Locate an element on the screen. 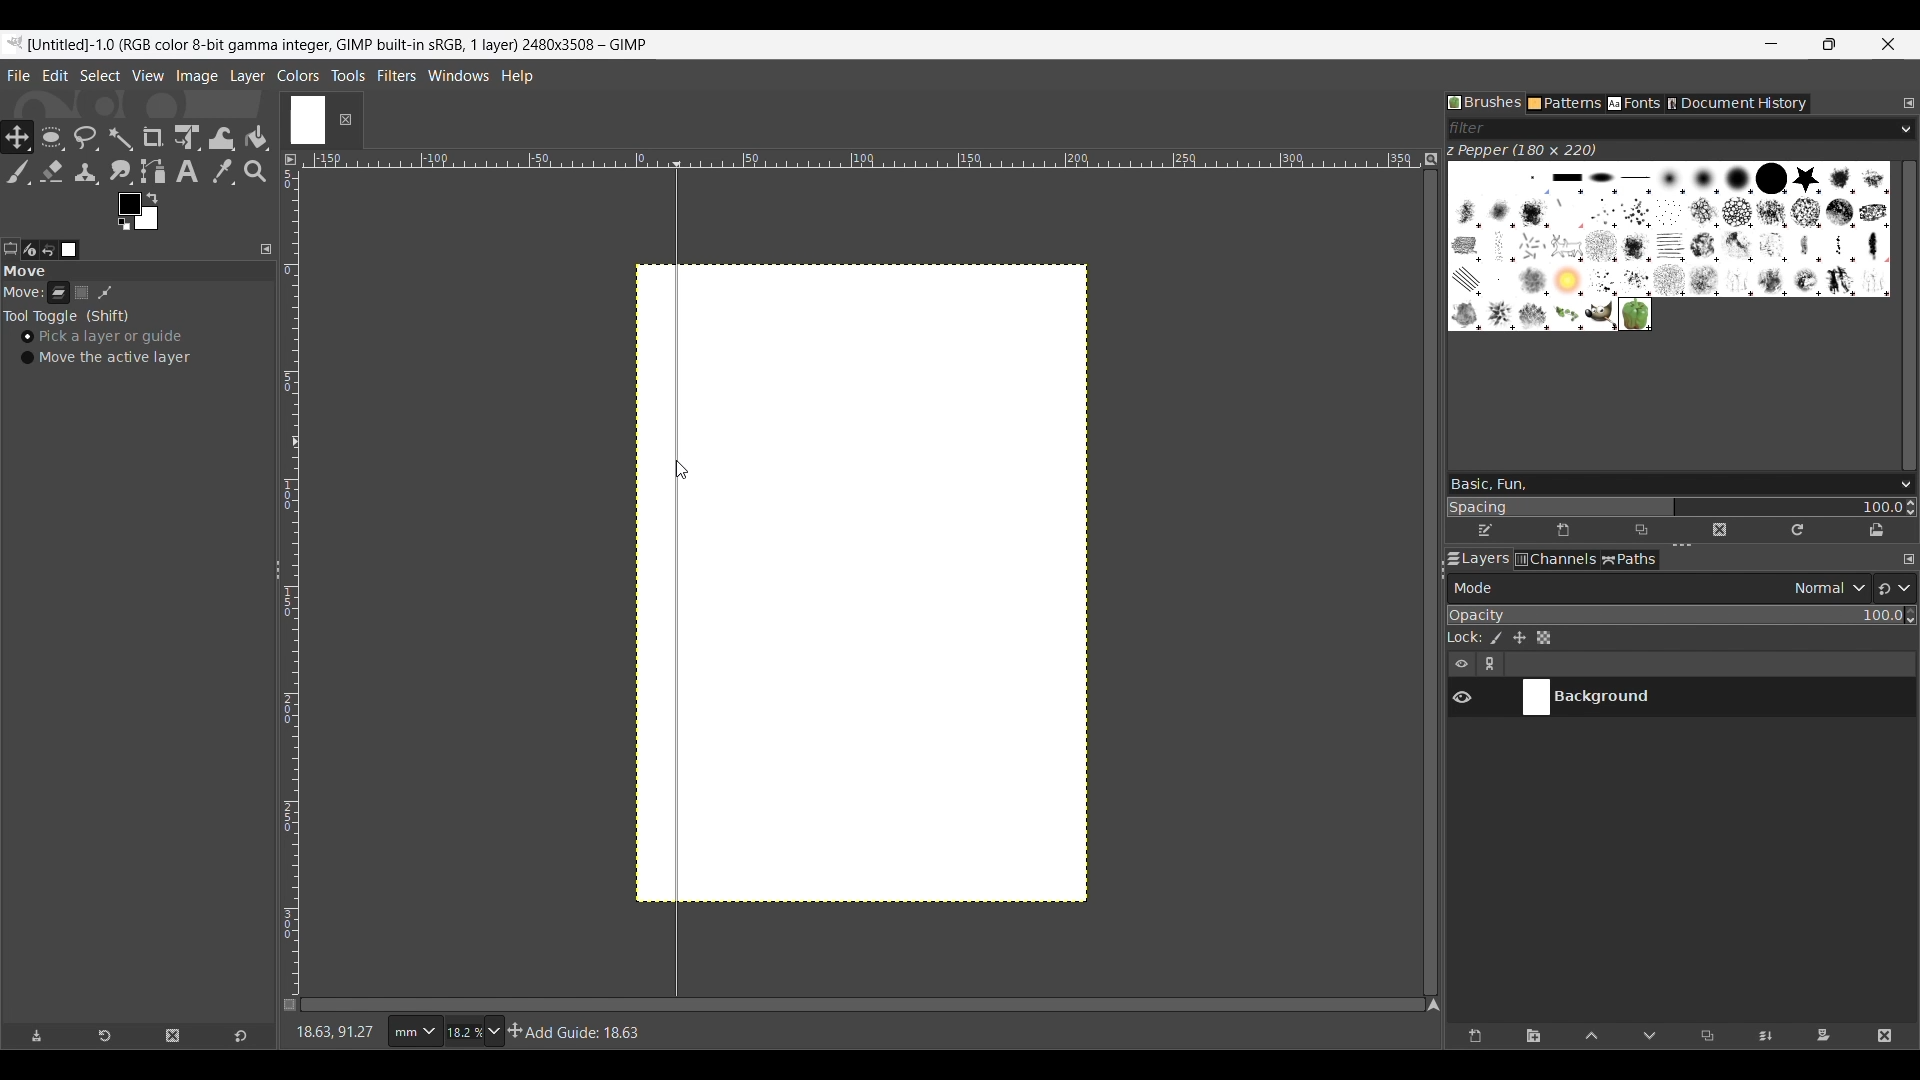 The width and height of the screenshot is (1920, 1080). Change width of panels attached to this line is located at coordinates (1423, 576).